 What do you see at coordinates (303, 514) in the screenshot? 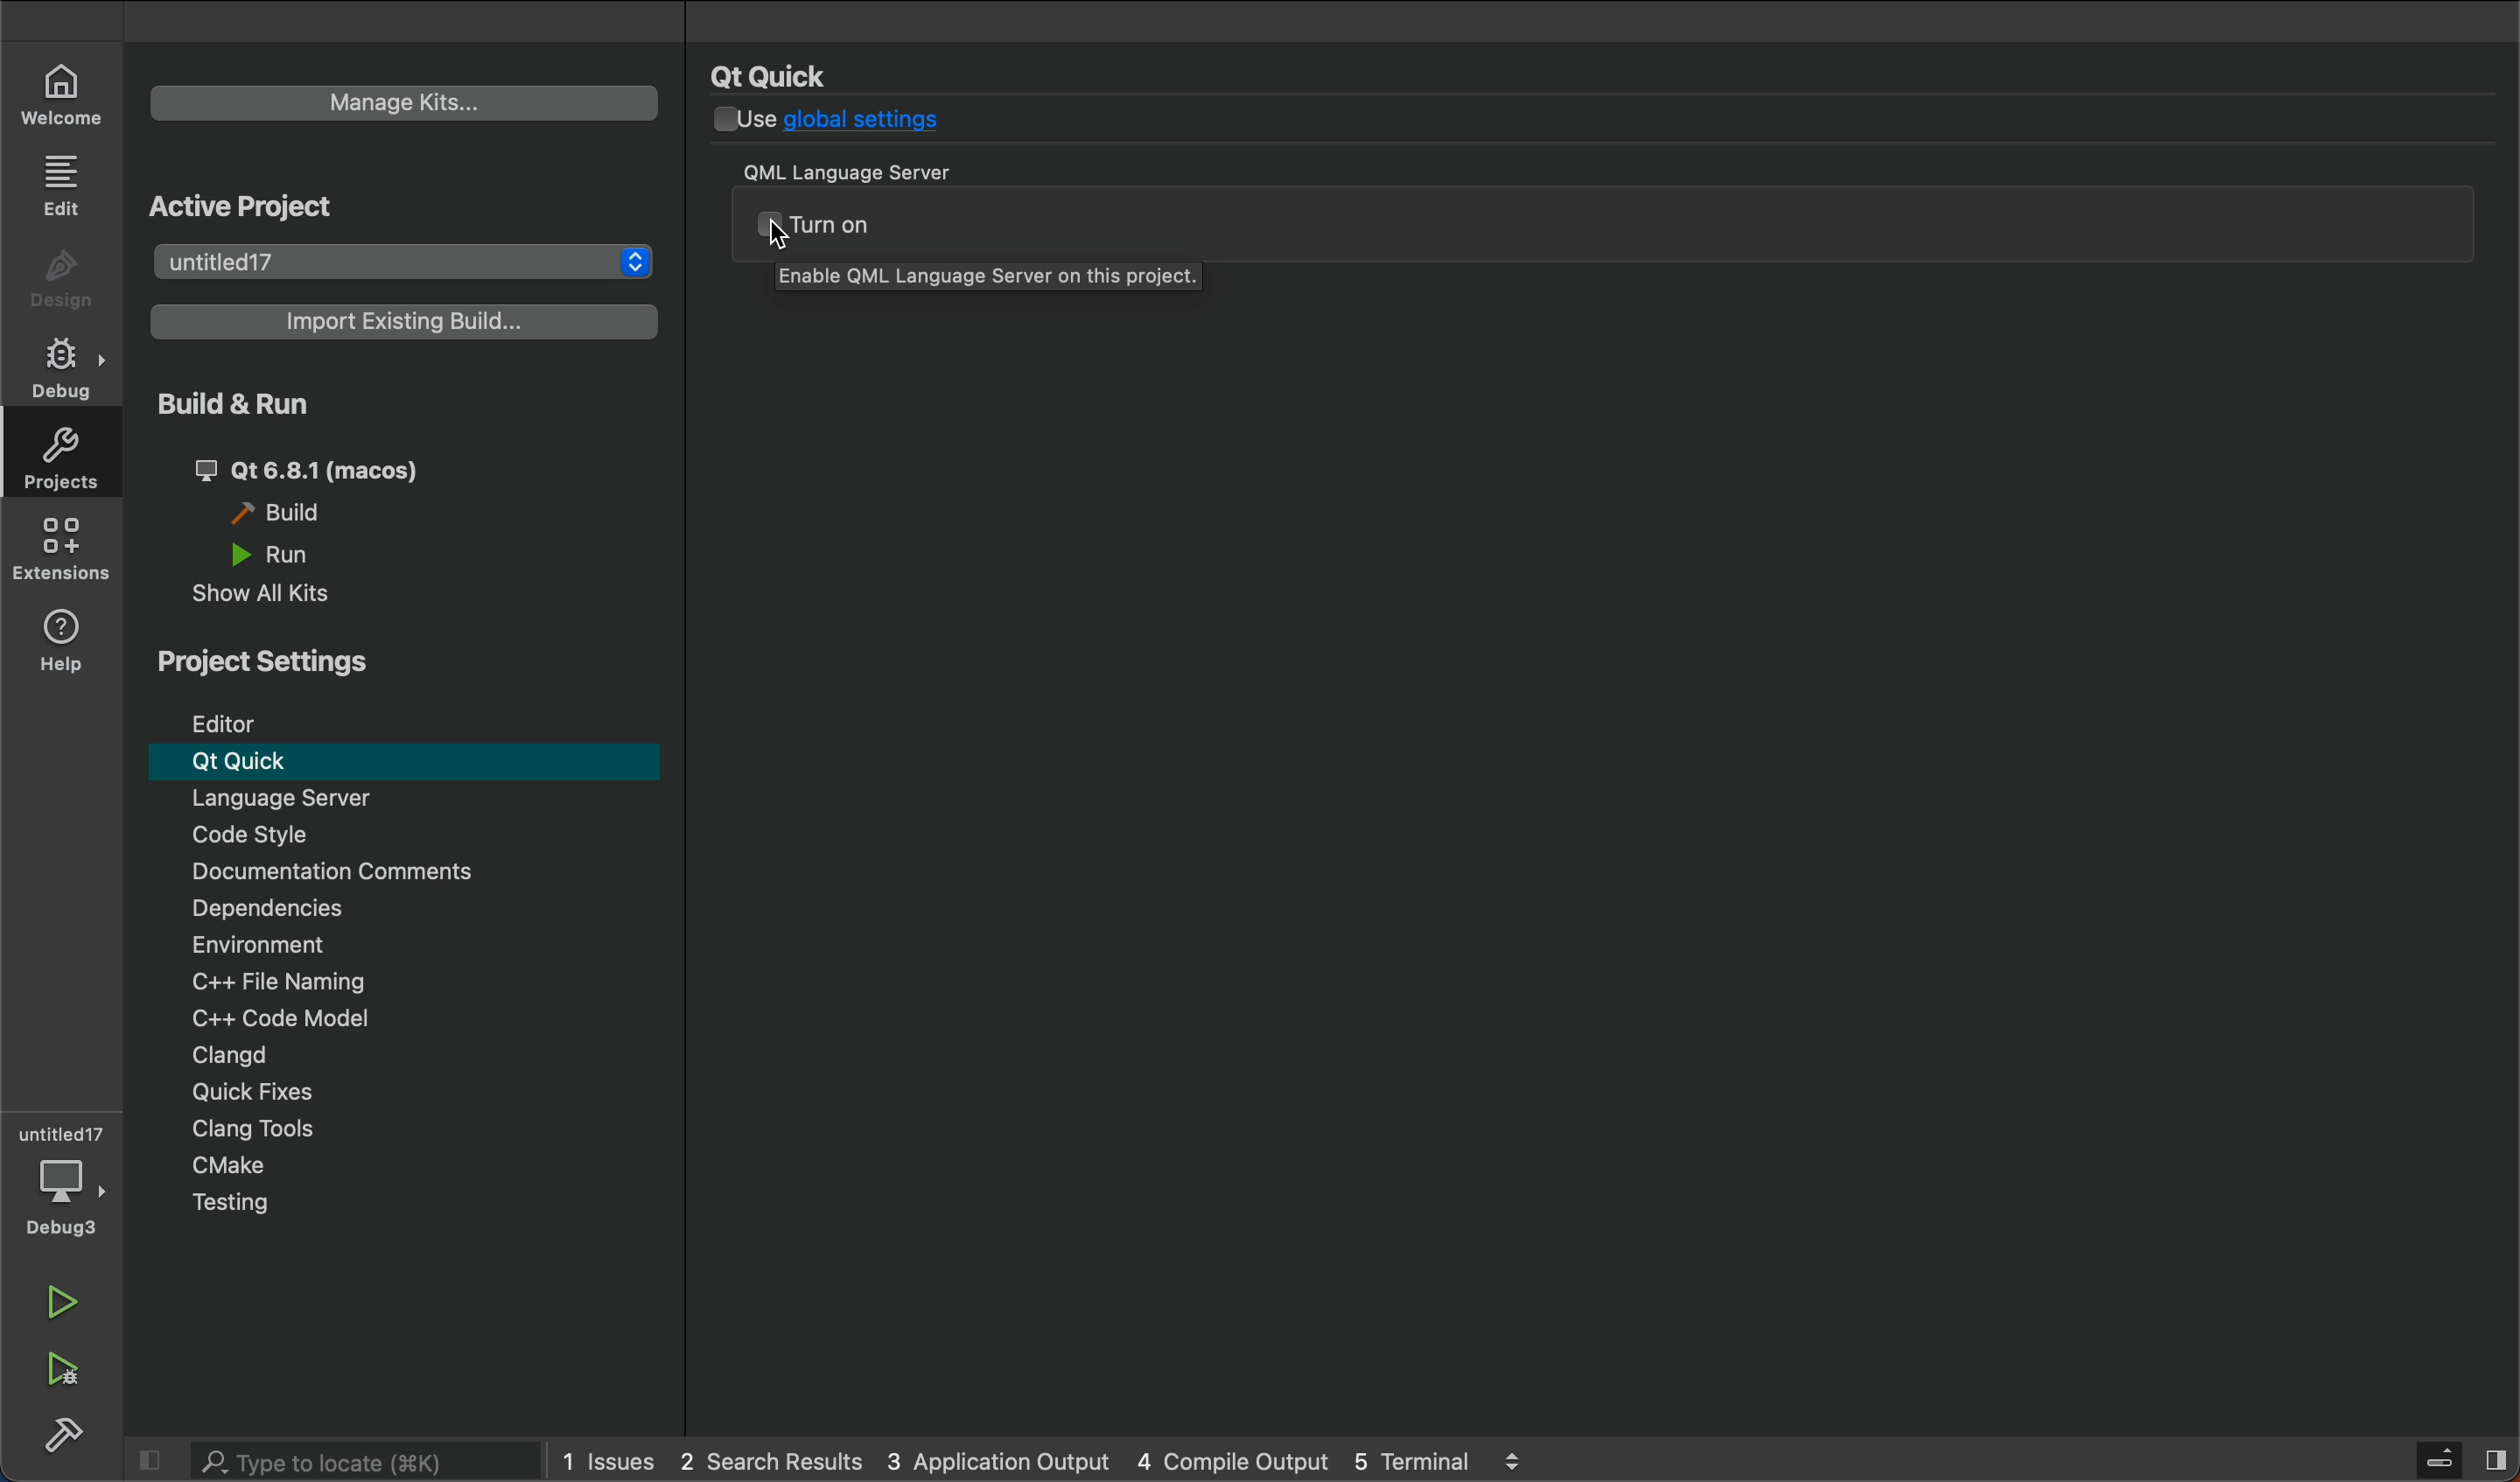
I see `build` at bounding box center [303, 514].